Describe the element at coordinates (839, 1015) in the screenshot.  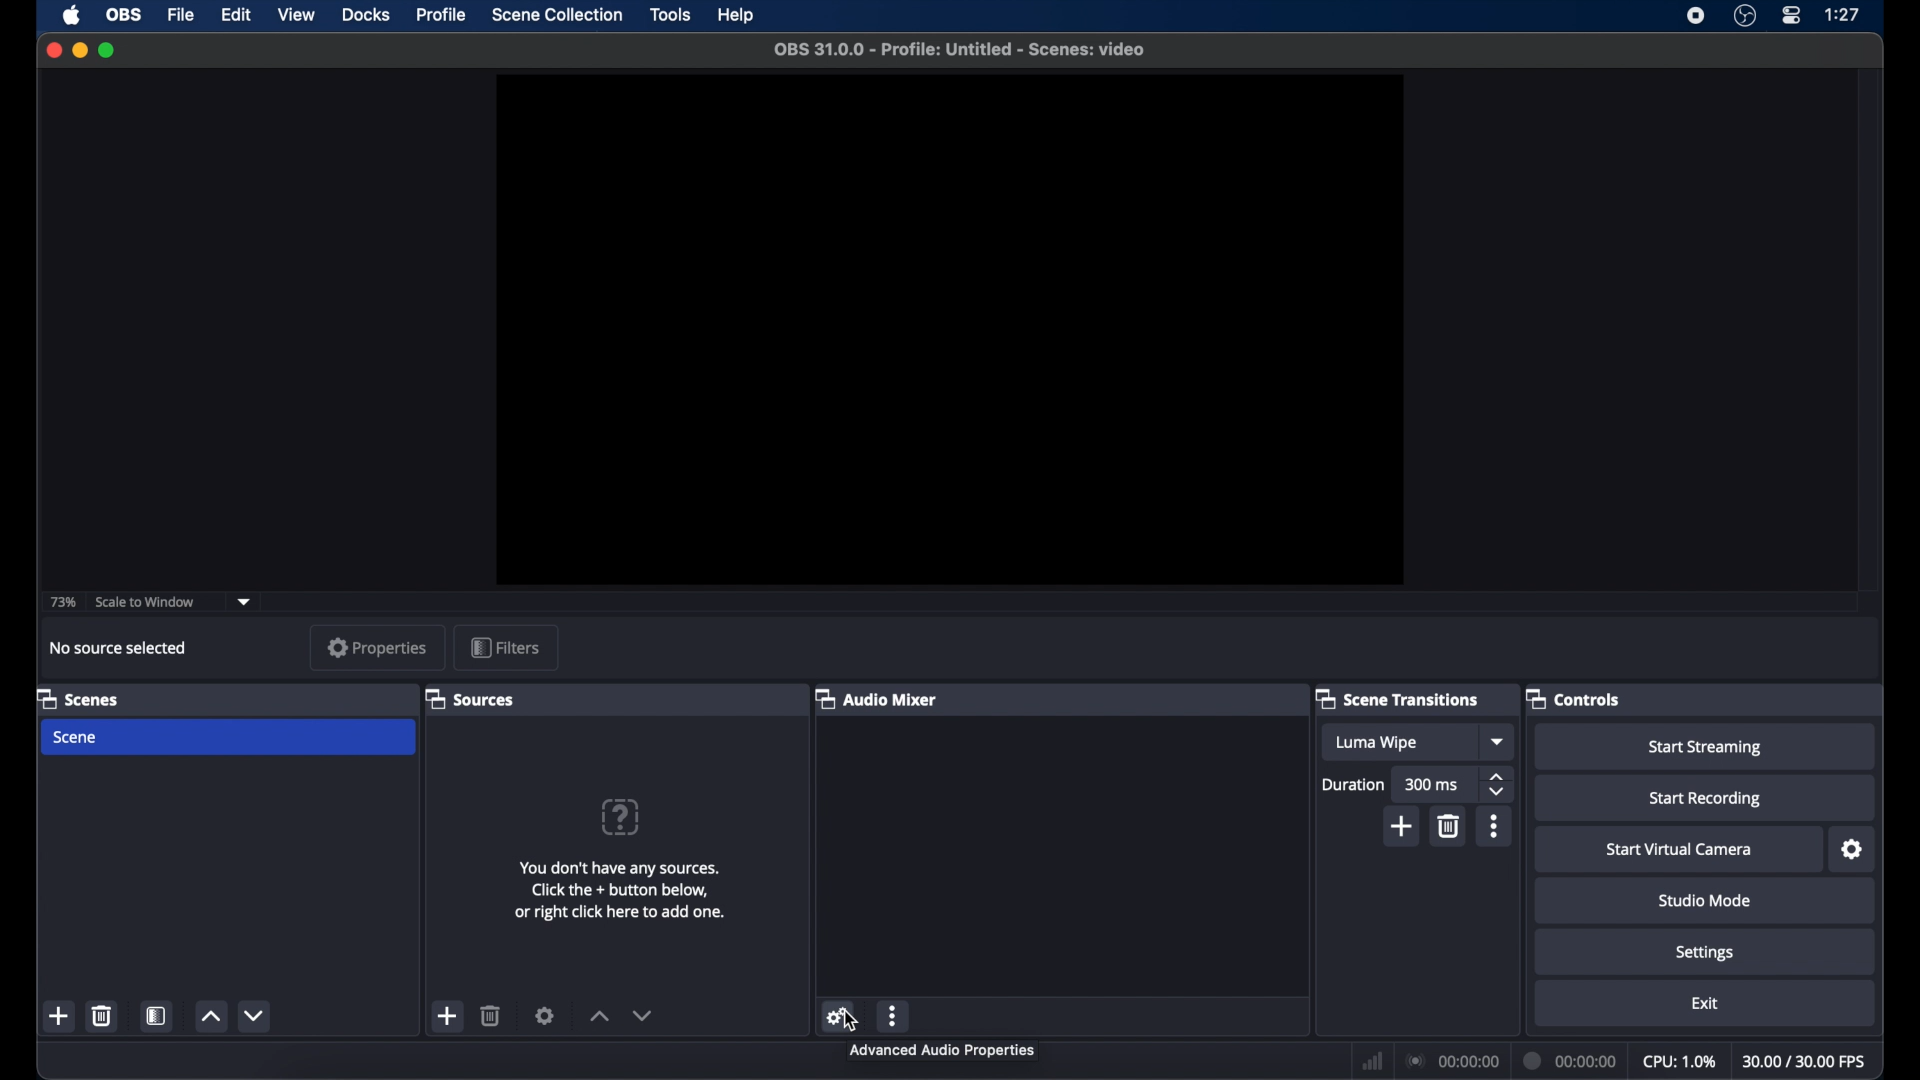
I see `settings` at that location.